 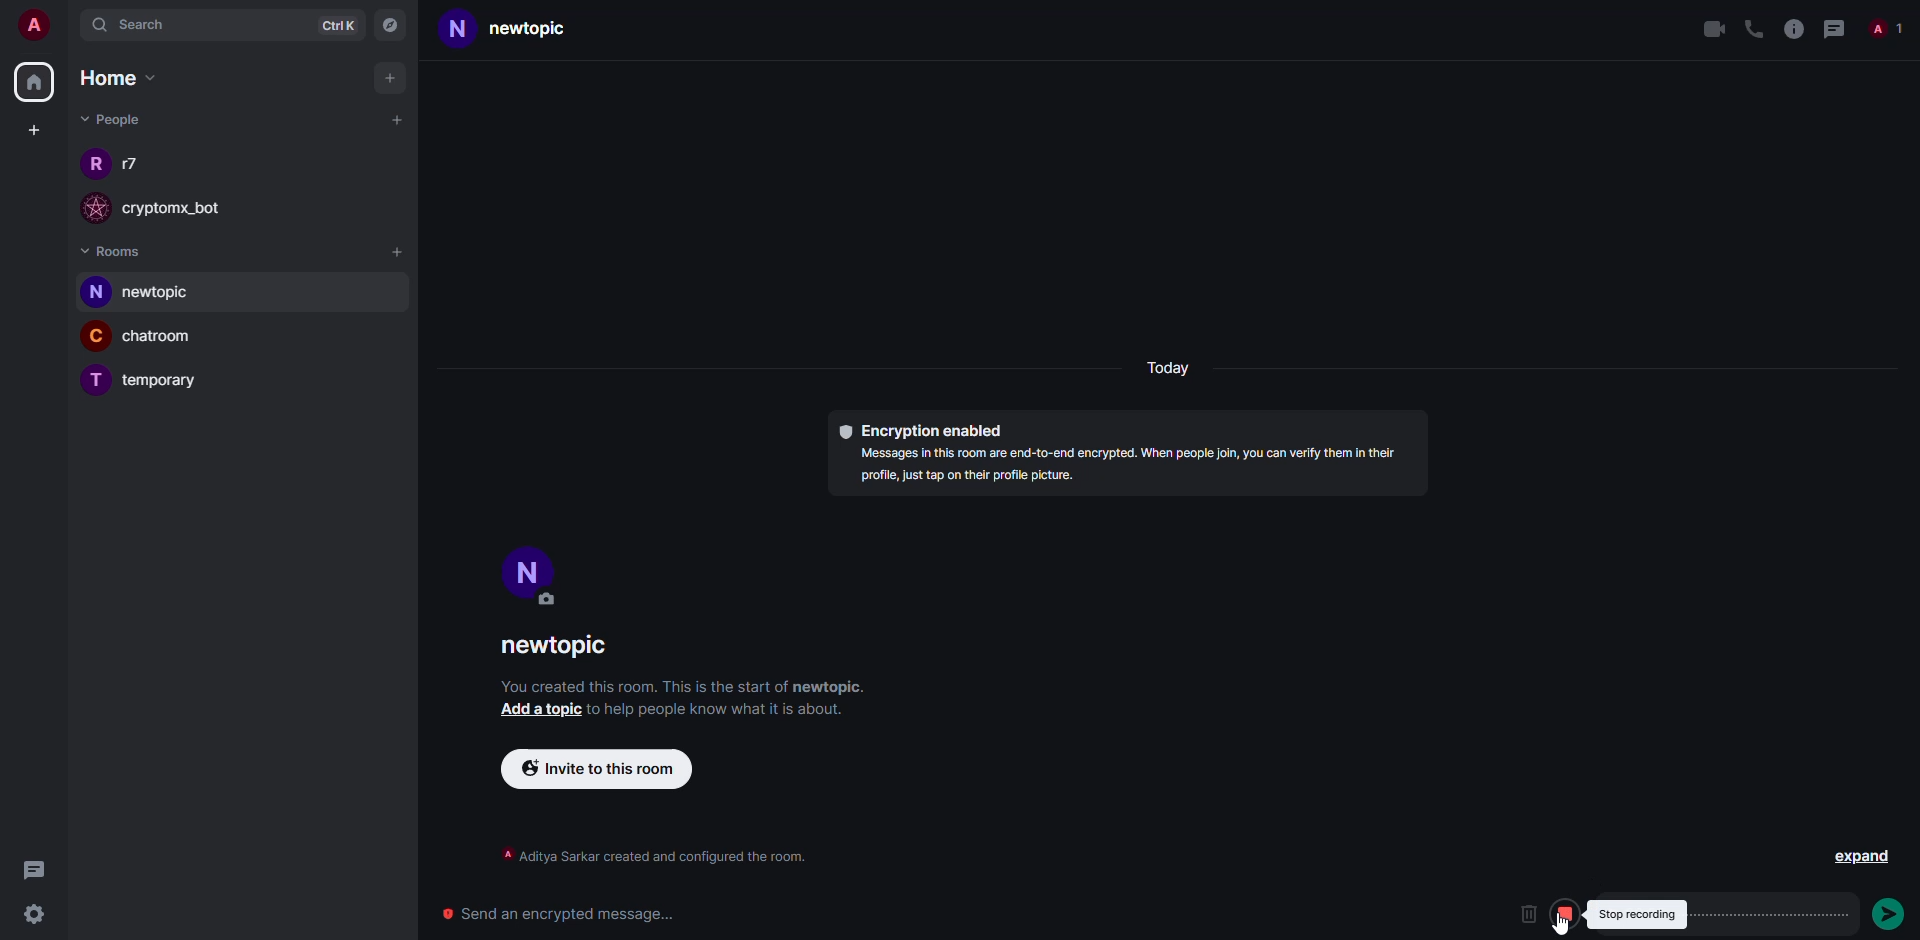 What do you see at coordinates (1637, 913) in the screenshot?
I see `stop recording` at bounding box center [1637, 913].